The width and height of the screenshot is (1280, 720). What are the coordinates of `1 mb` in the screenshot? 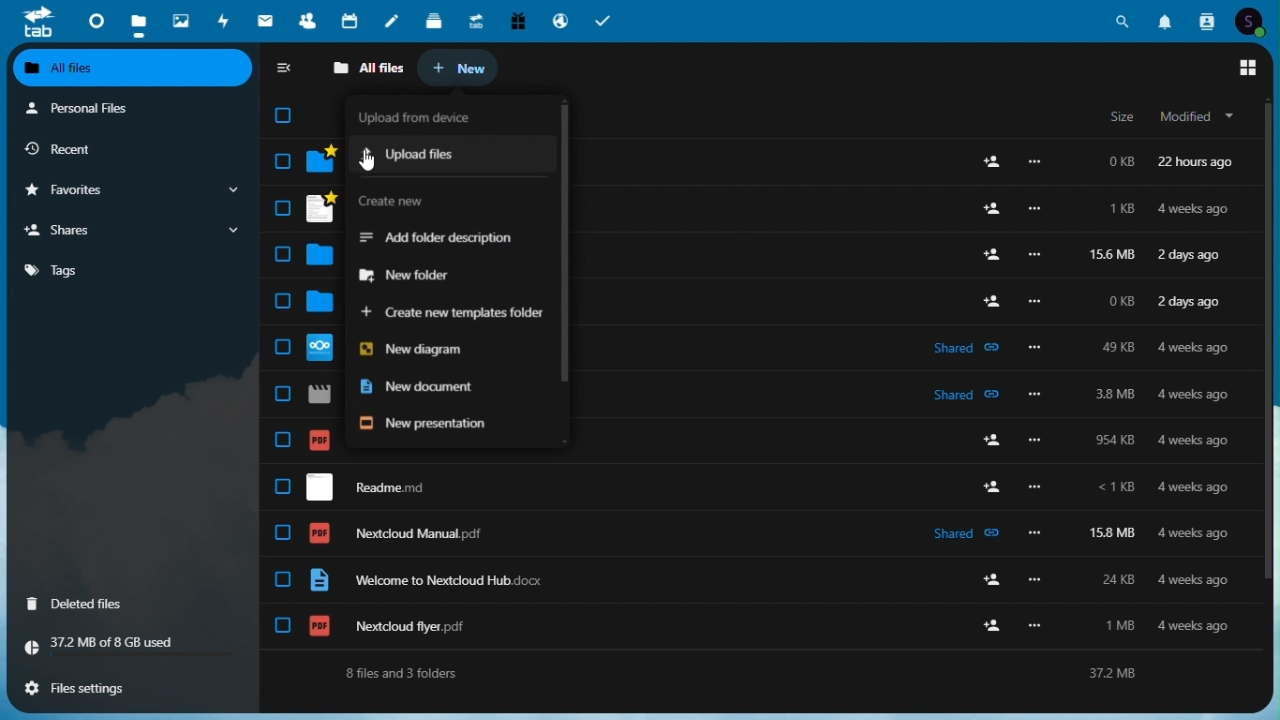 It's located at (1118, 627).